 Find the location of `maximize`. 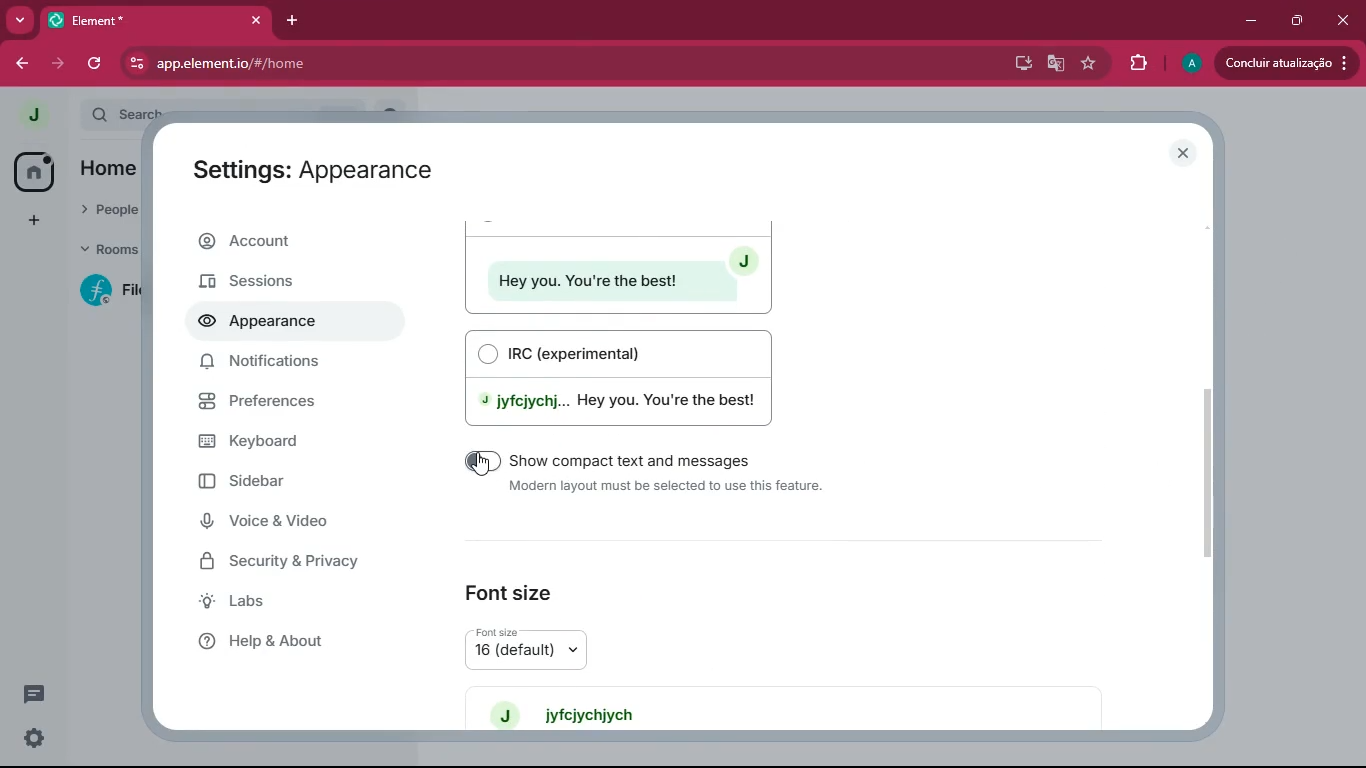

maximize is located at coordinates (1299, 20).